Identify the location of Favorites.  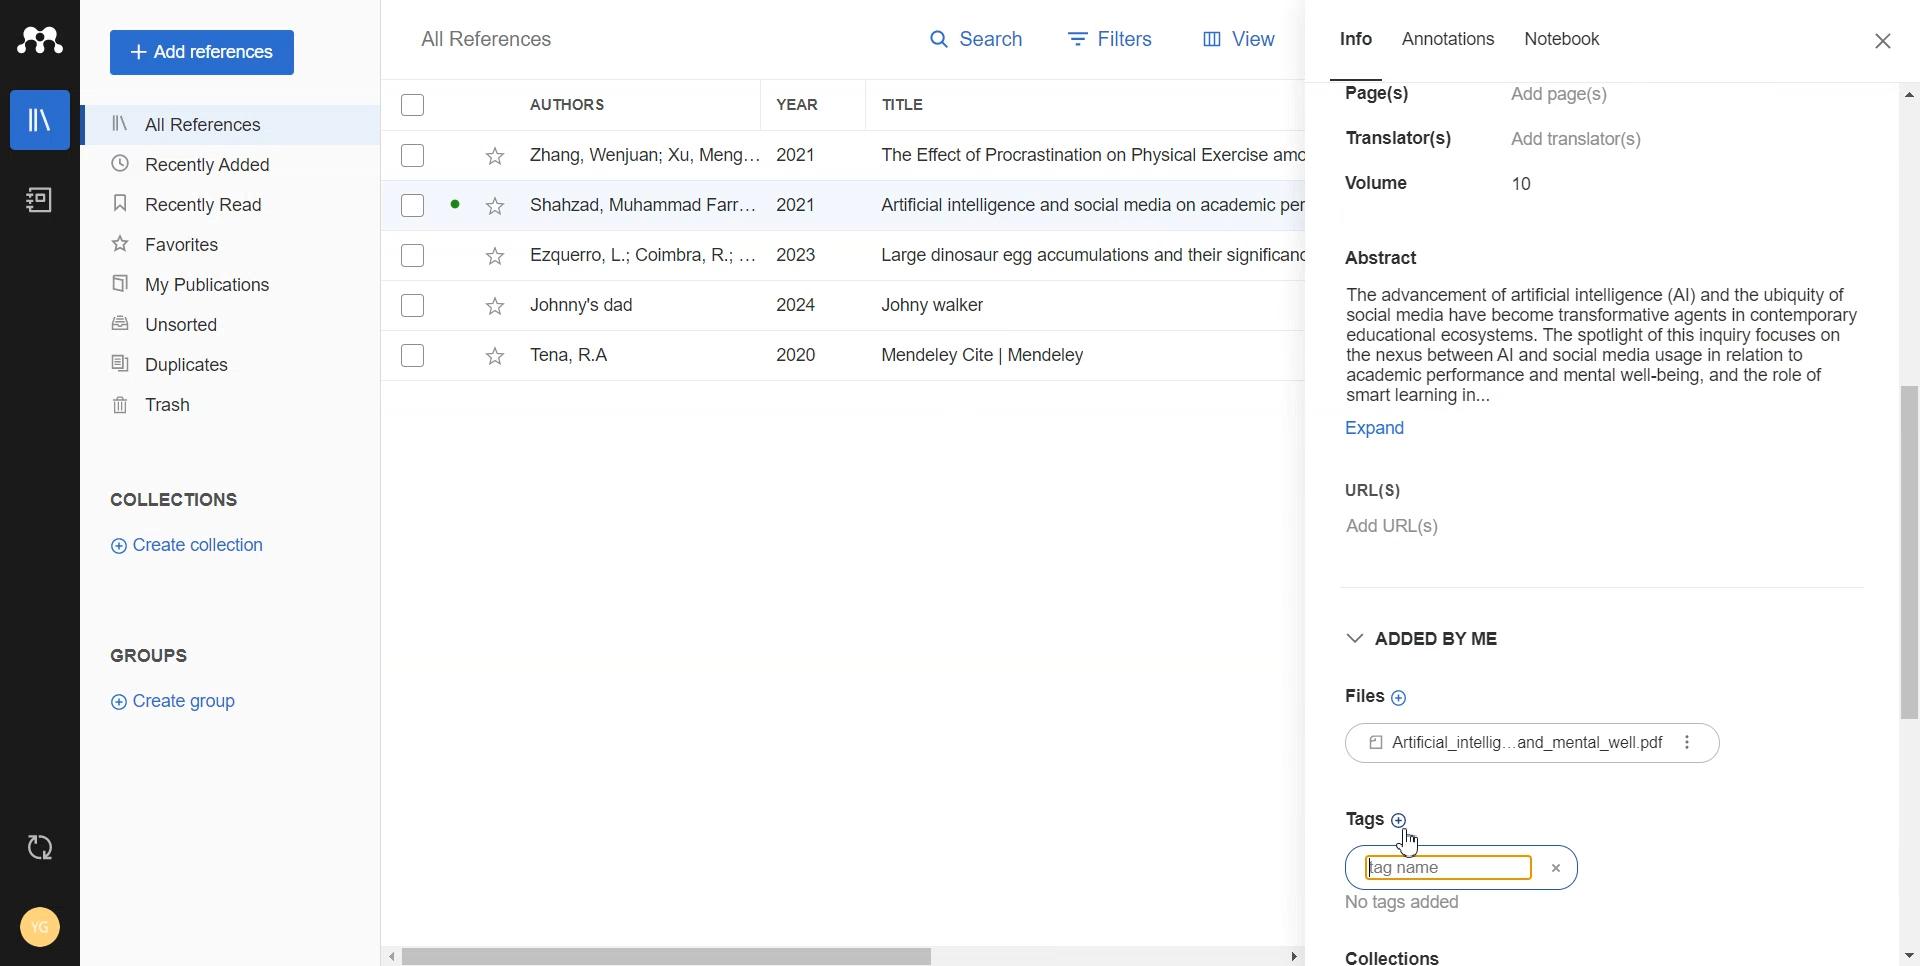
(225, 241).